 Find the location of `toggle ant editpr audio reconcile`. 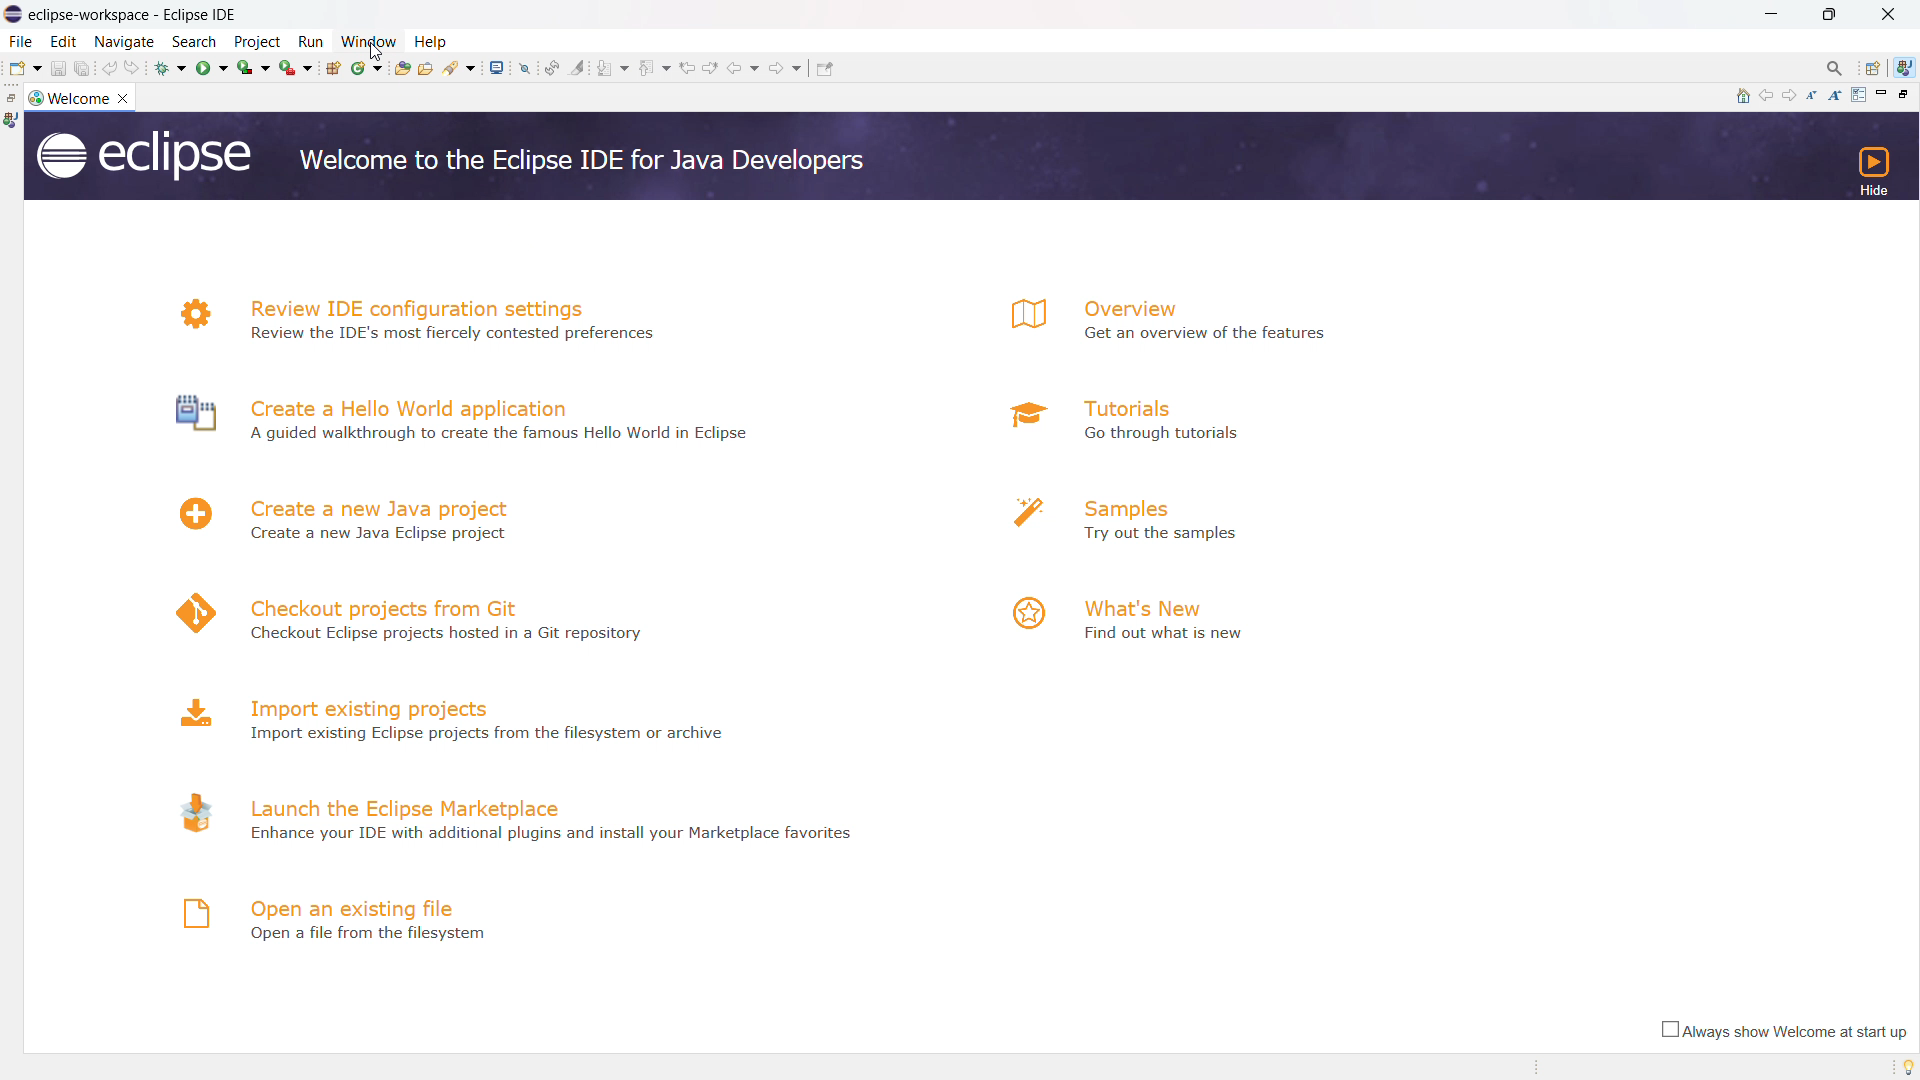

toggle ant editpr audio reconcile is located at coordinates (552, 69).